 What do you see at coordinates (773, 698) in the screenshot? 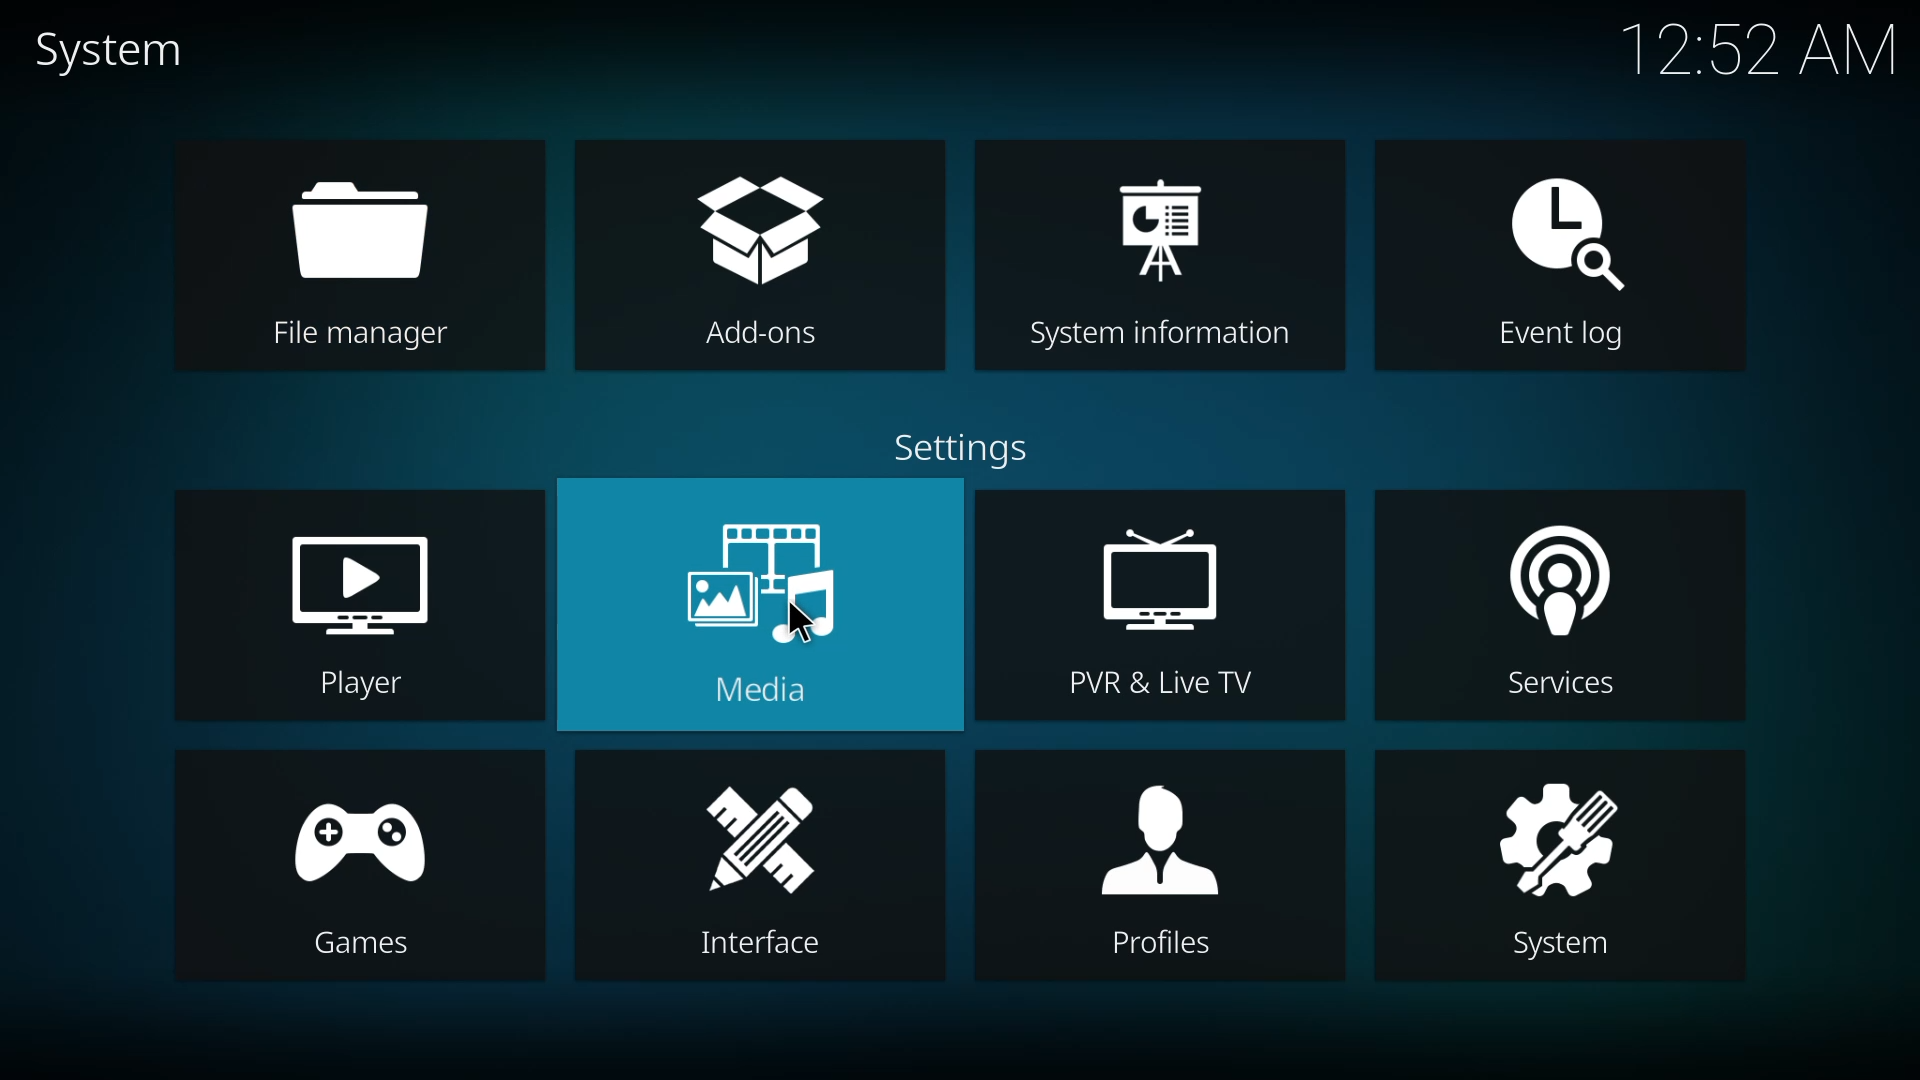
I see `Media` at bounding box center [773, 698].